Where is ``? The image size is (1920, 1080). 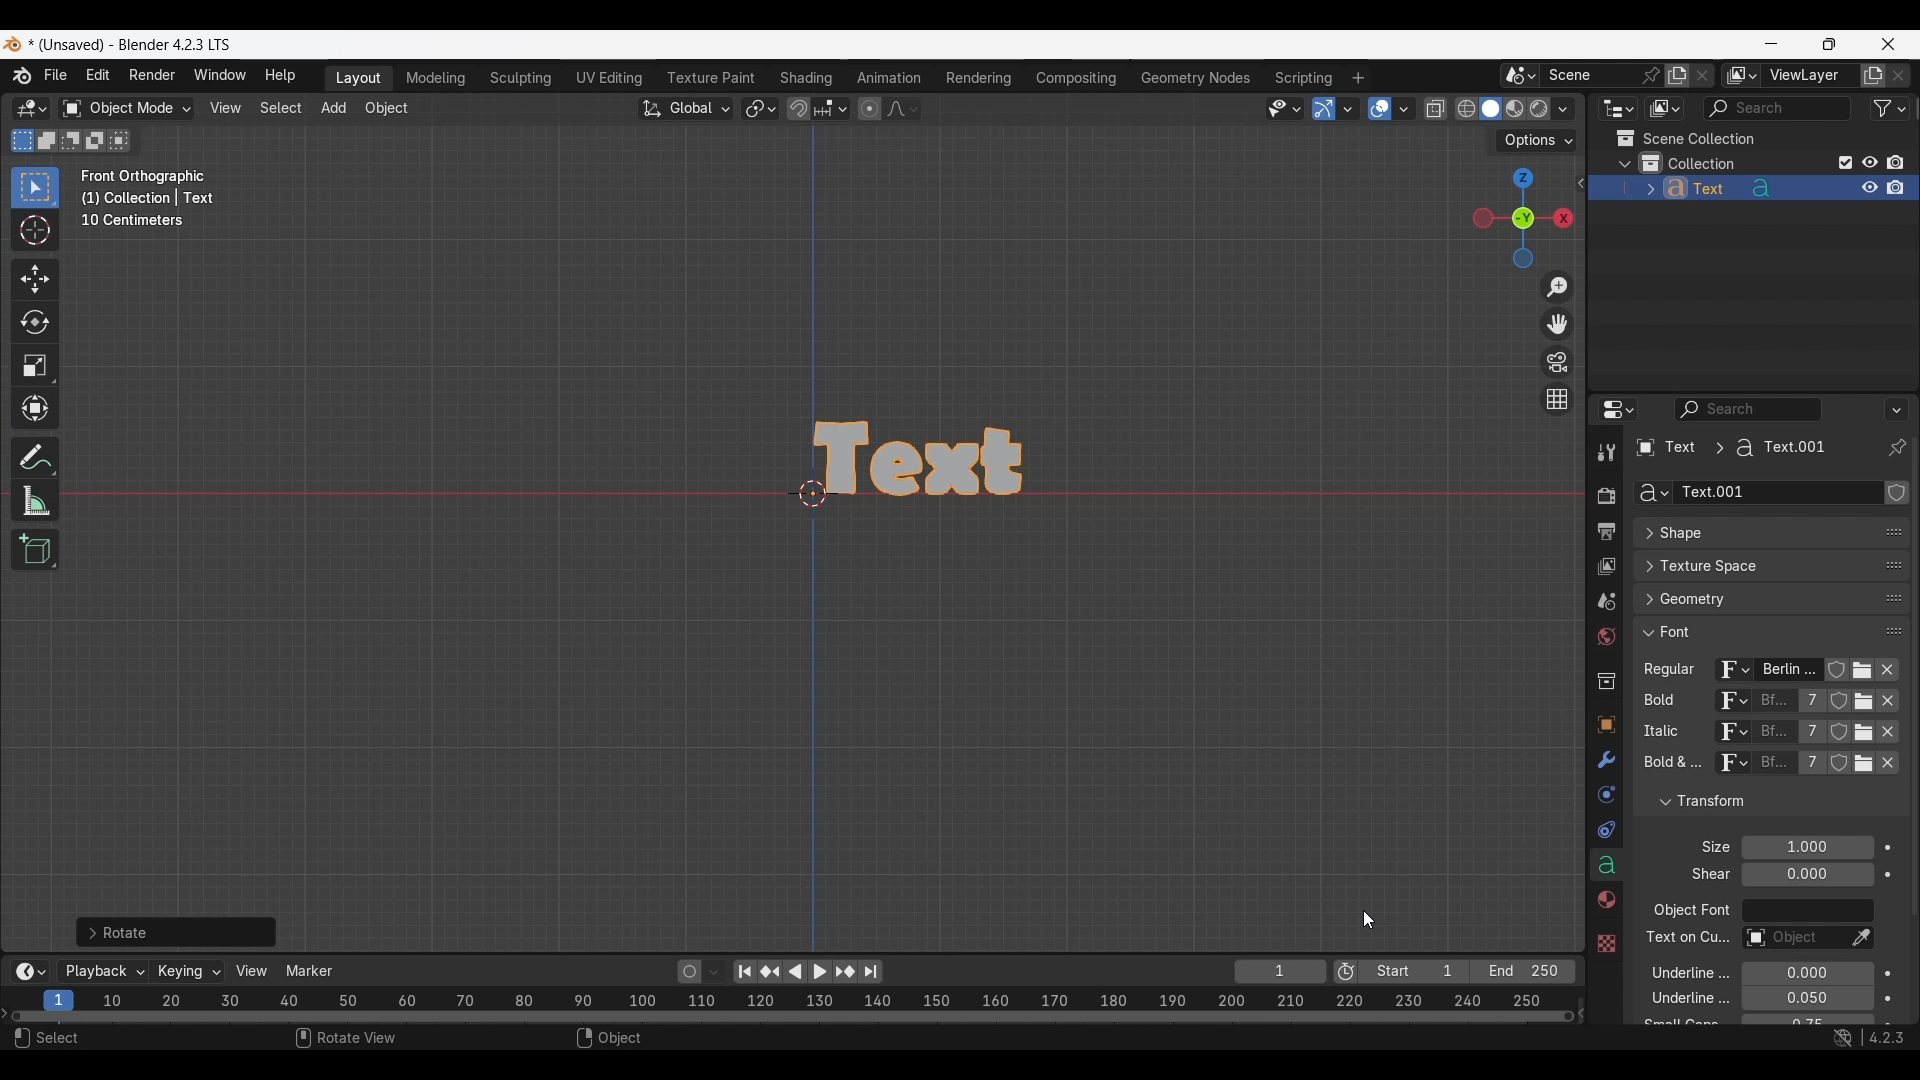  is located at coordinates (1605, 941).